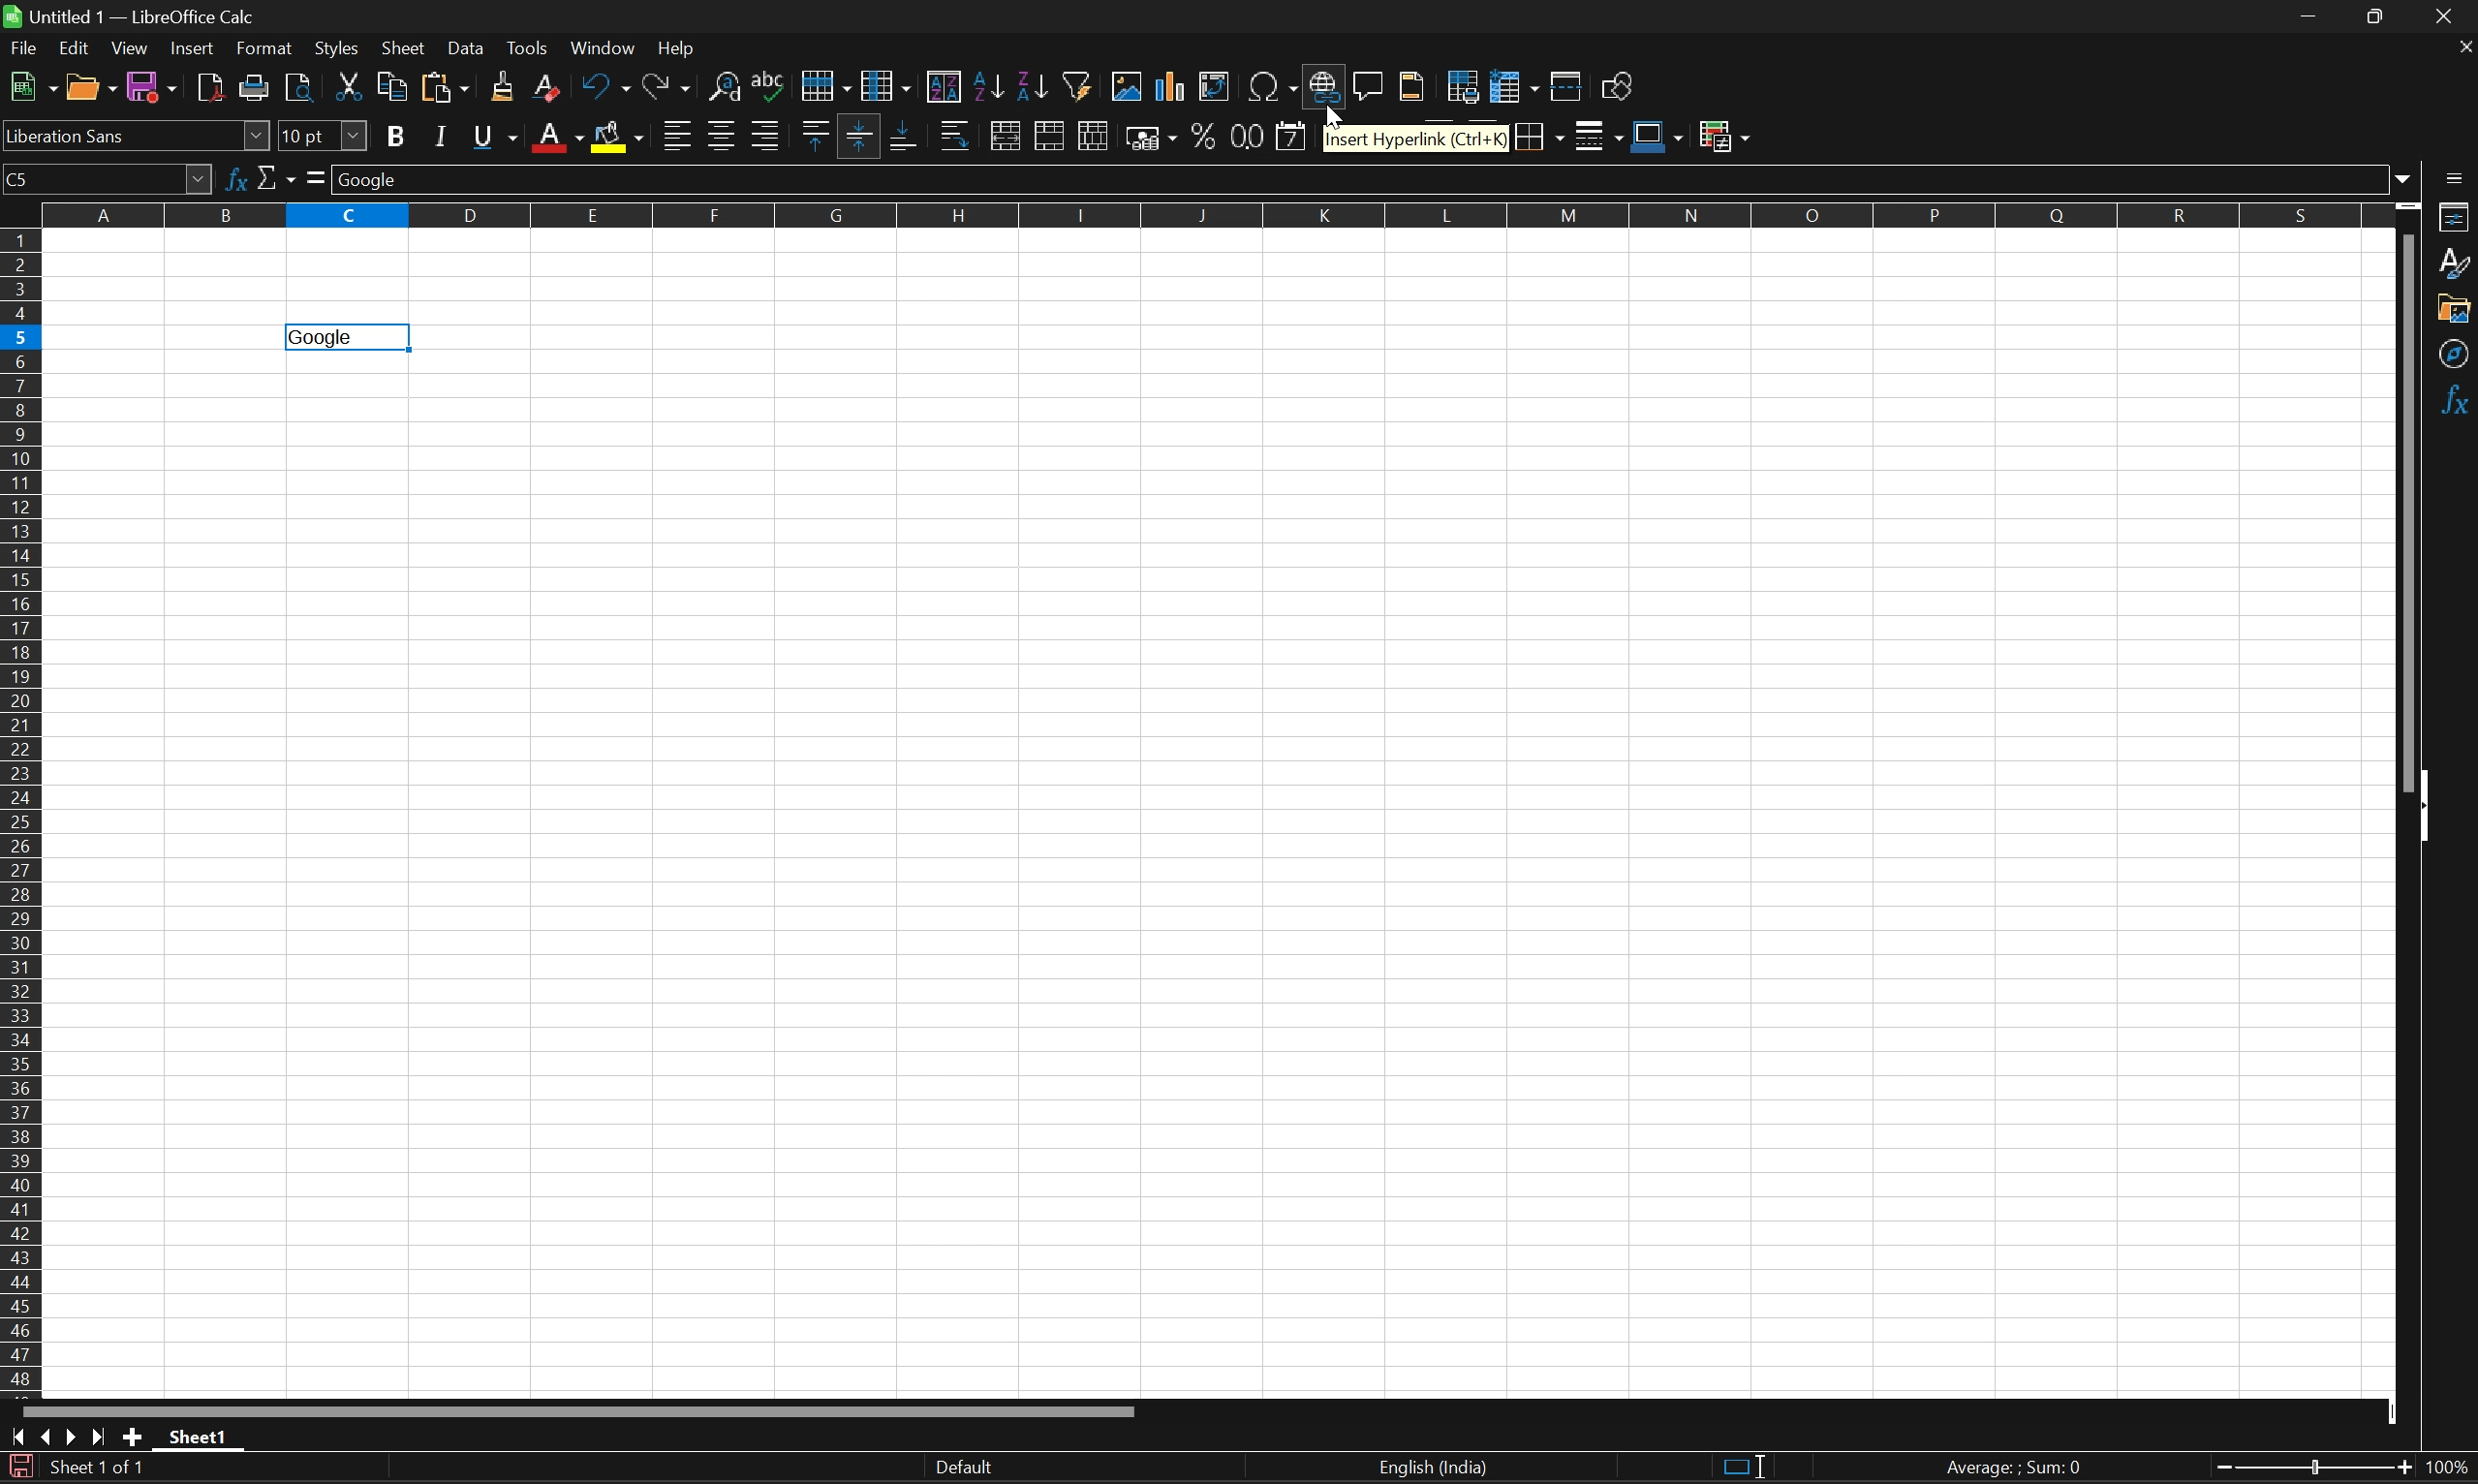  I want to click on Add new sheet, so click(134, 1439).